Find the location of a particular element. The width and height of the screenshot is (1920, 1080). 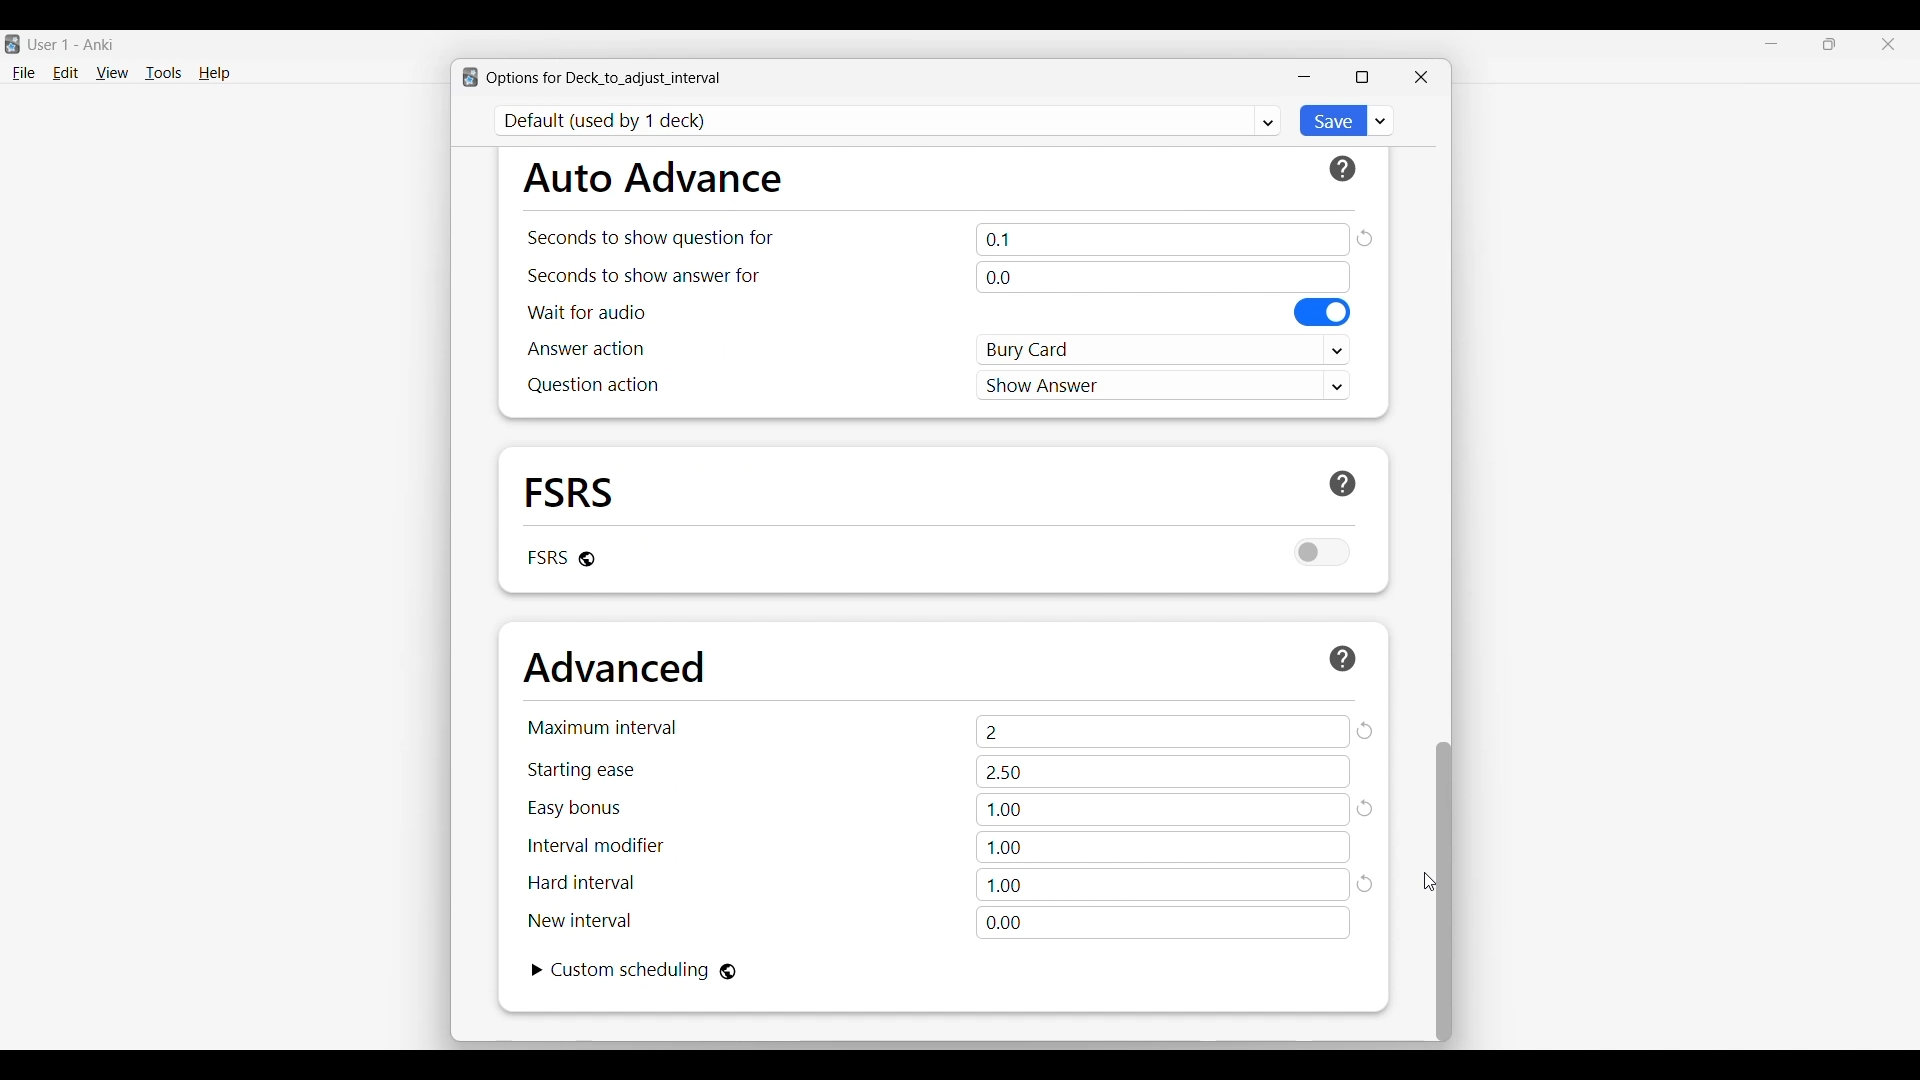

Window title is located at coordinates (604, 78).